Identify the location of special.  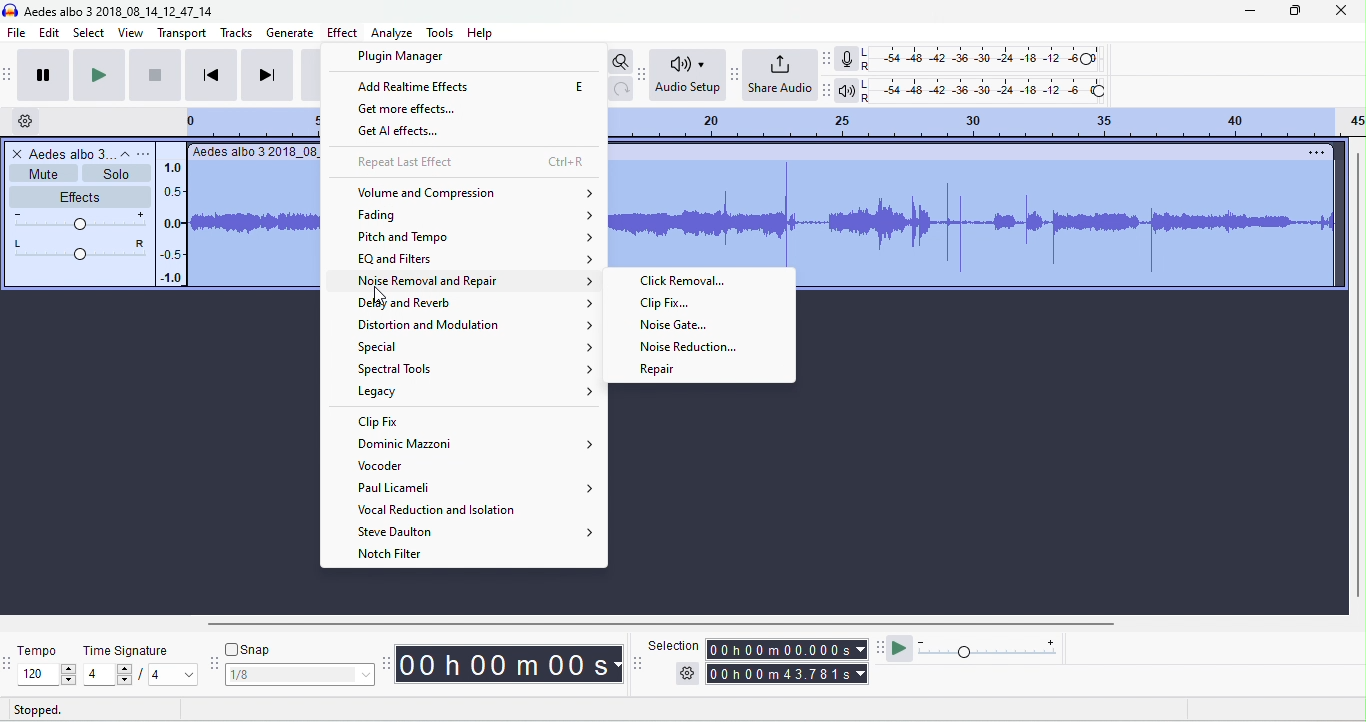
(477, 348).